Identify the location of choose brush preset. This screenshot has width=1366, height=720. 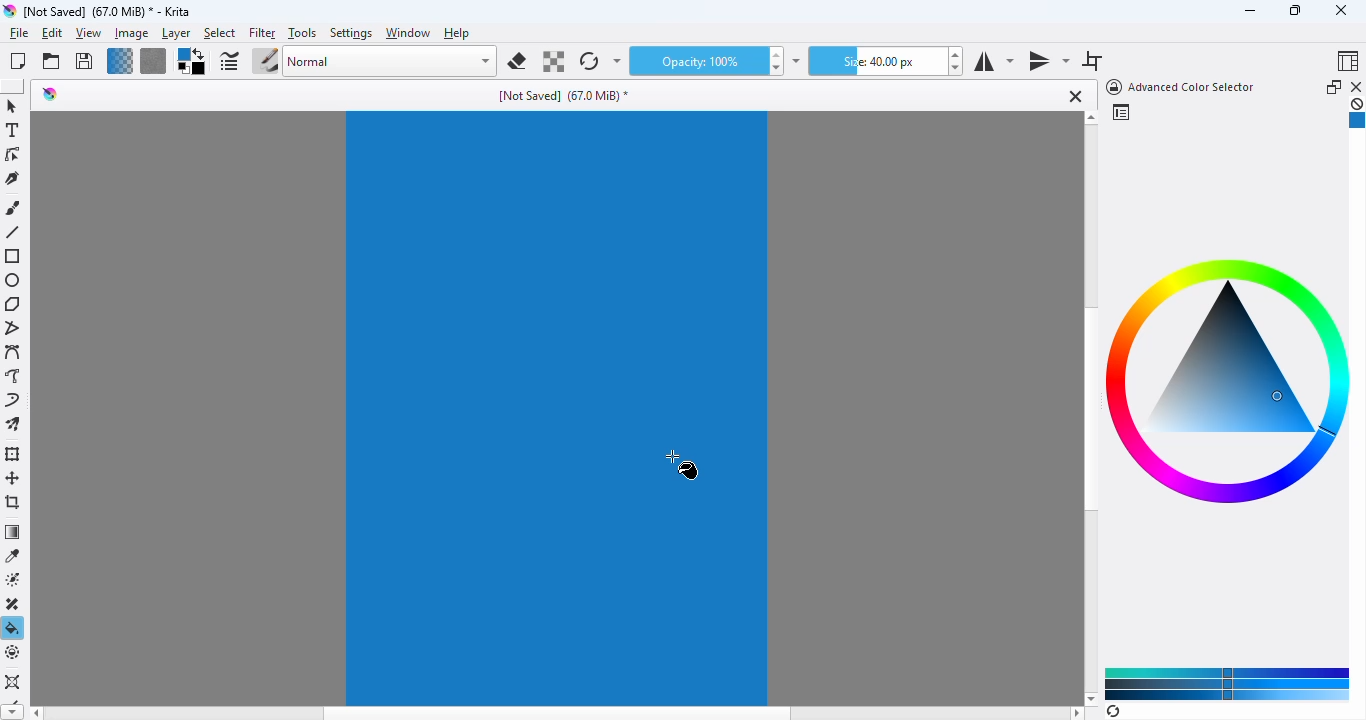
(265, 60).